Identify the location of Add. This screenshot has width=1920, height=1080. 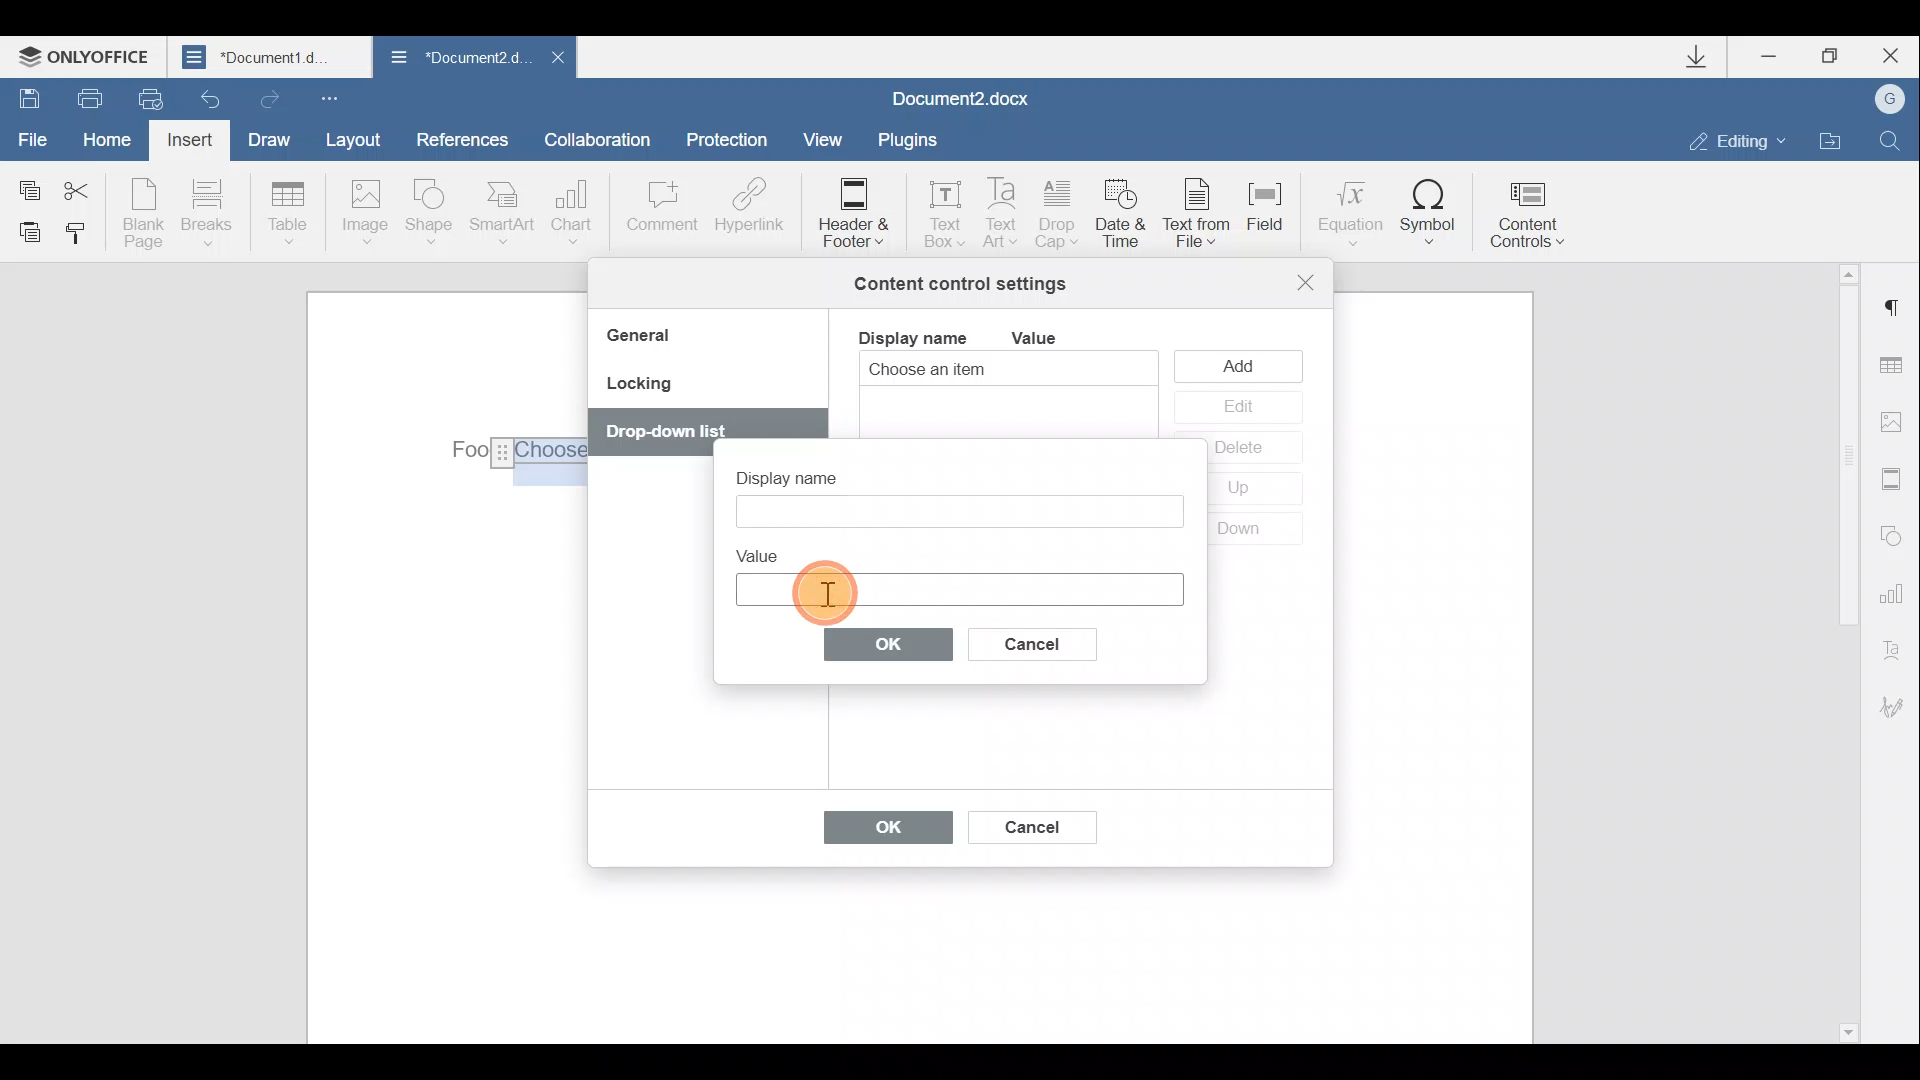
(1243, 365).